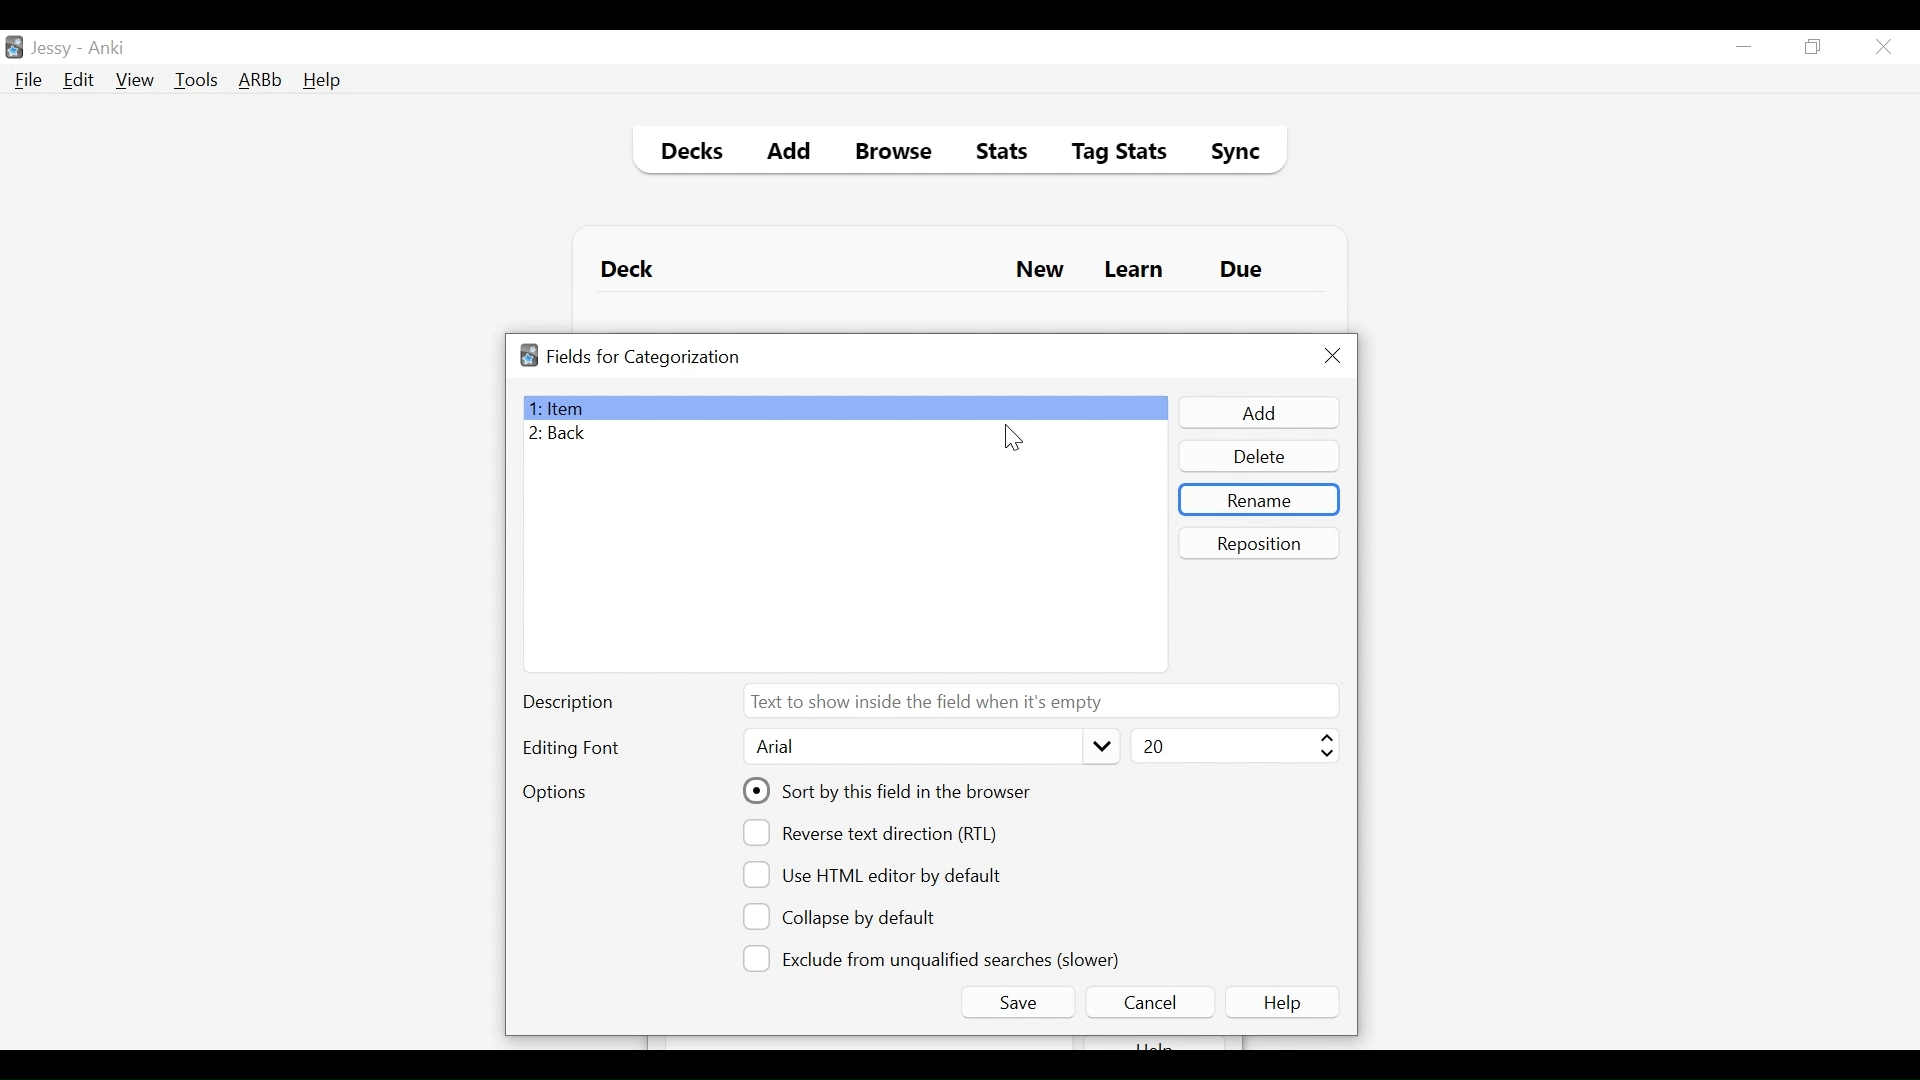  I want to click on Advanced Review Button bar, so click(261, 80).